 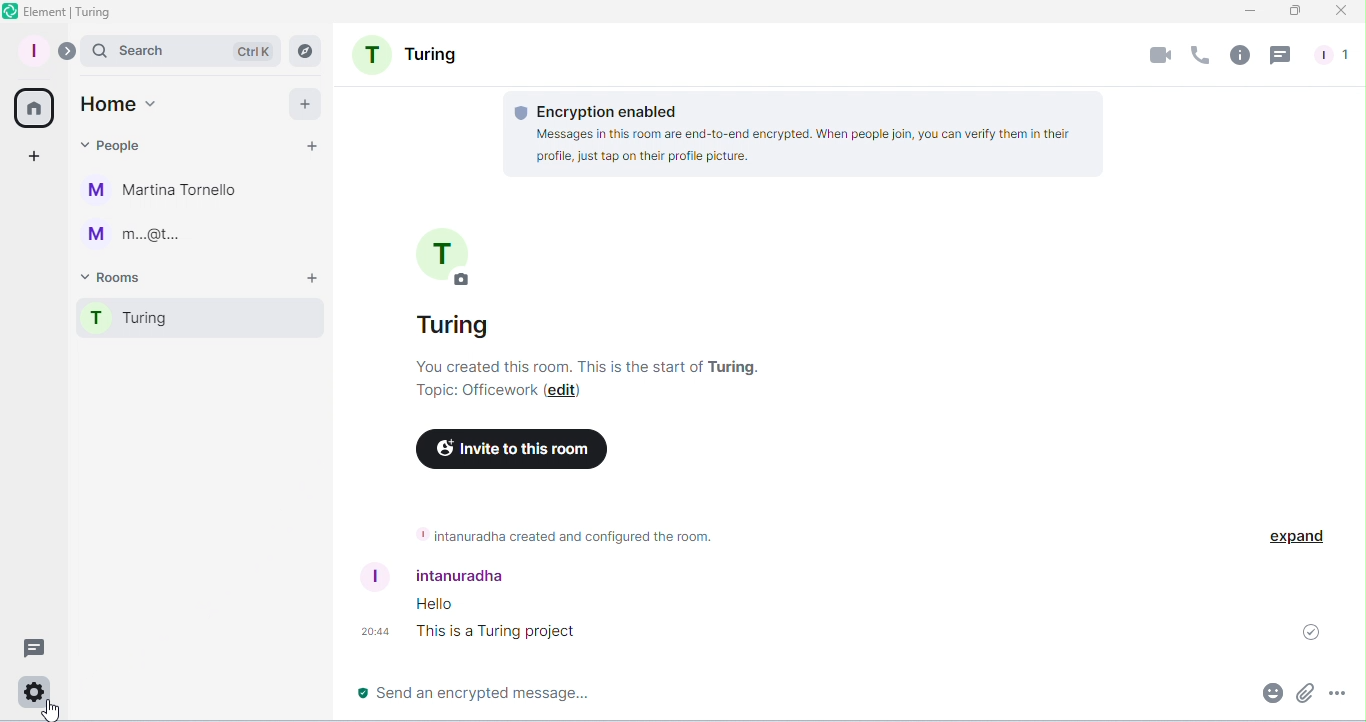 I want to click on Cursor, so click(x=45, y=710).